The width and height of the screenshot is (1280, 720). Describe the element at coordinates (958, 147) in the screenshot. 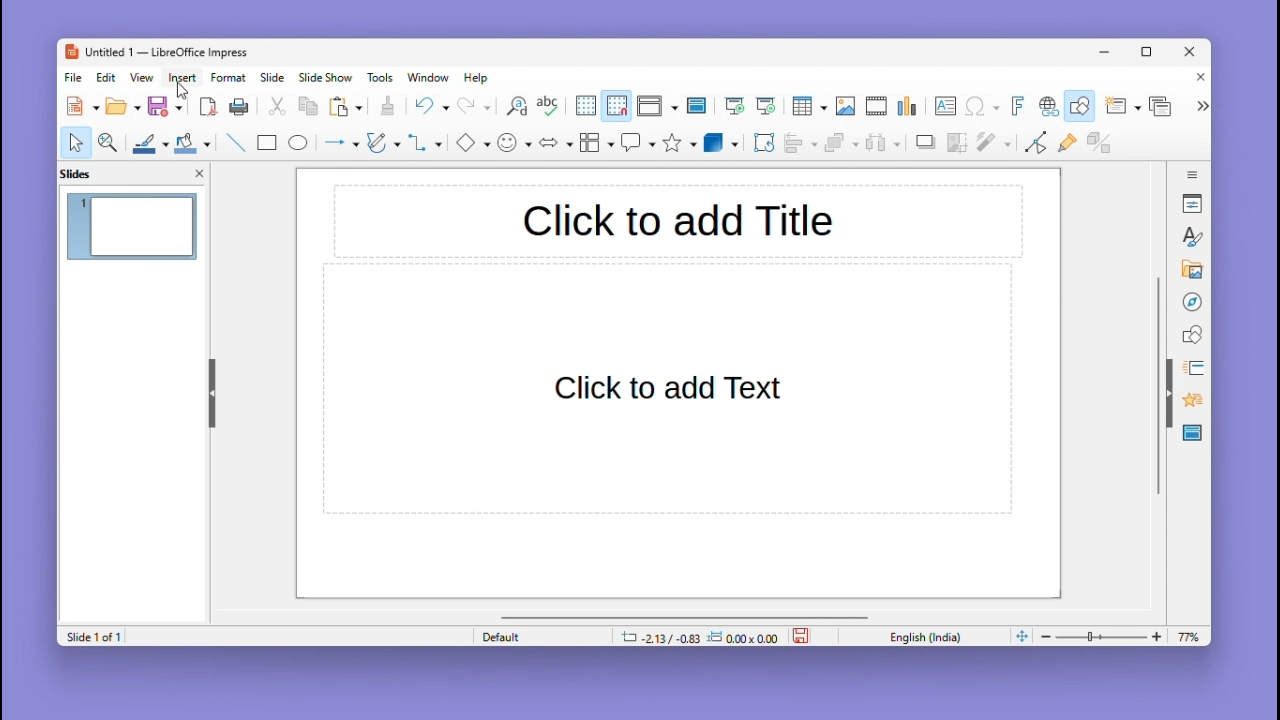

I see `Crop image` at that location.